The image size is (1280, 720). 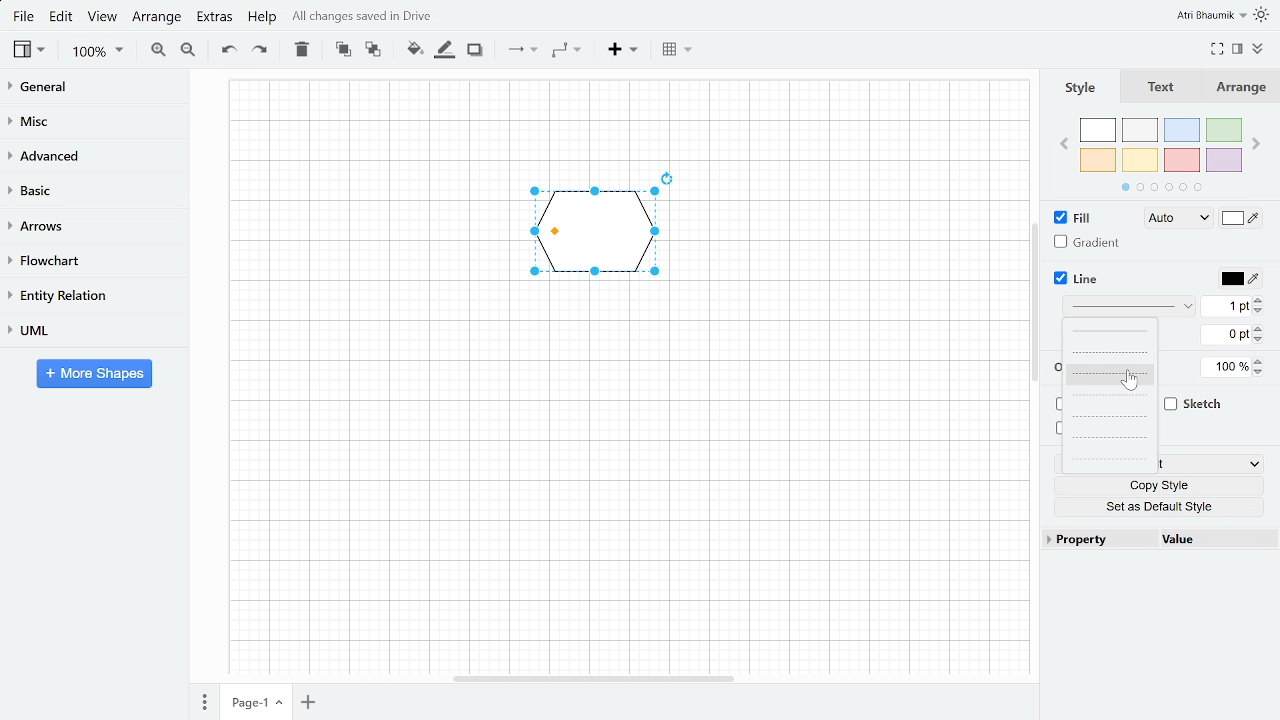 I want to click on Dashed 2, so click(x=1111, y=373).